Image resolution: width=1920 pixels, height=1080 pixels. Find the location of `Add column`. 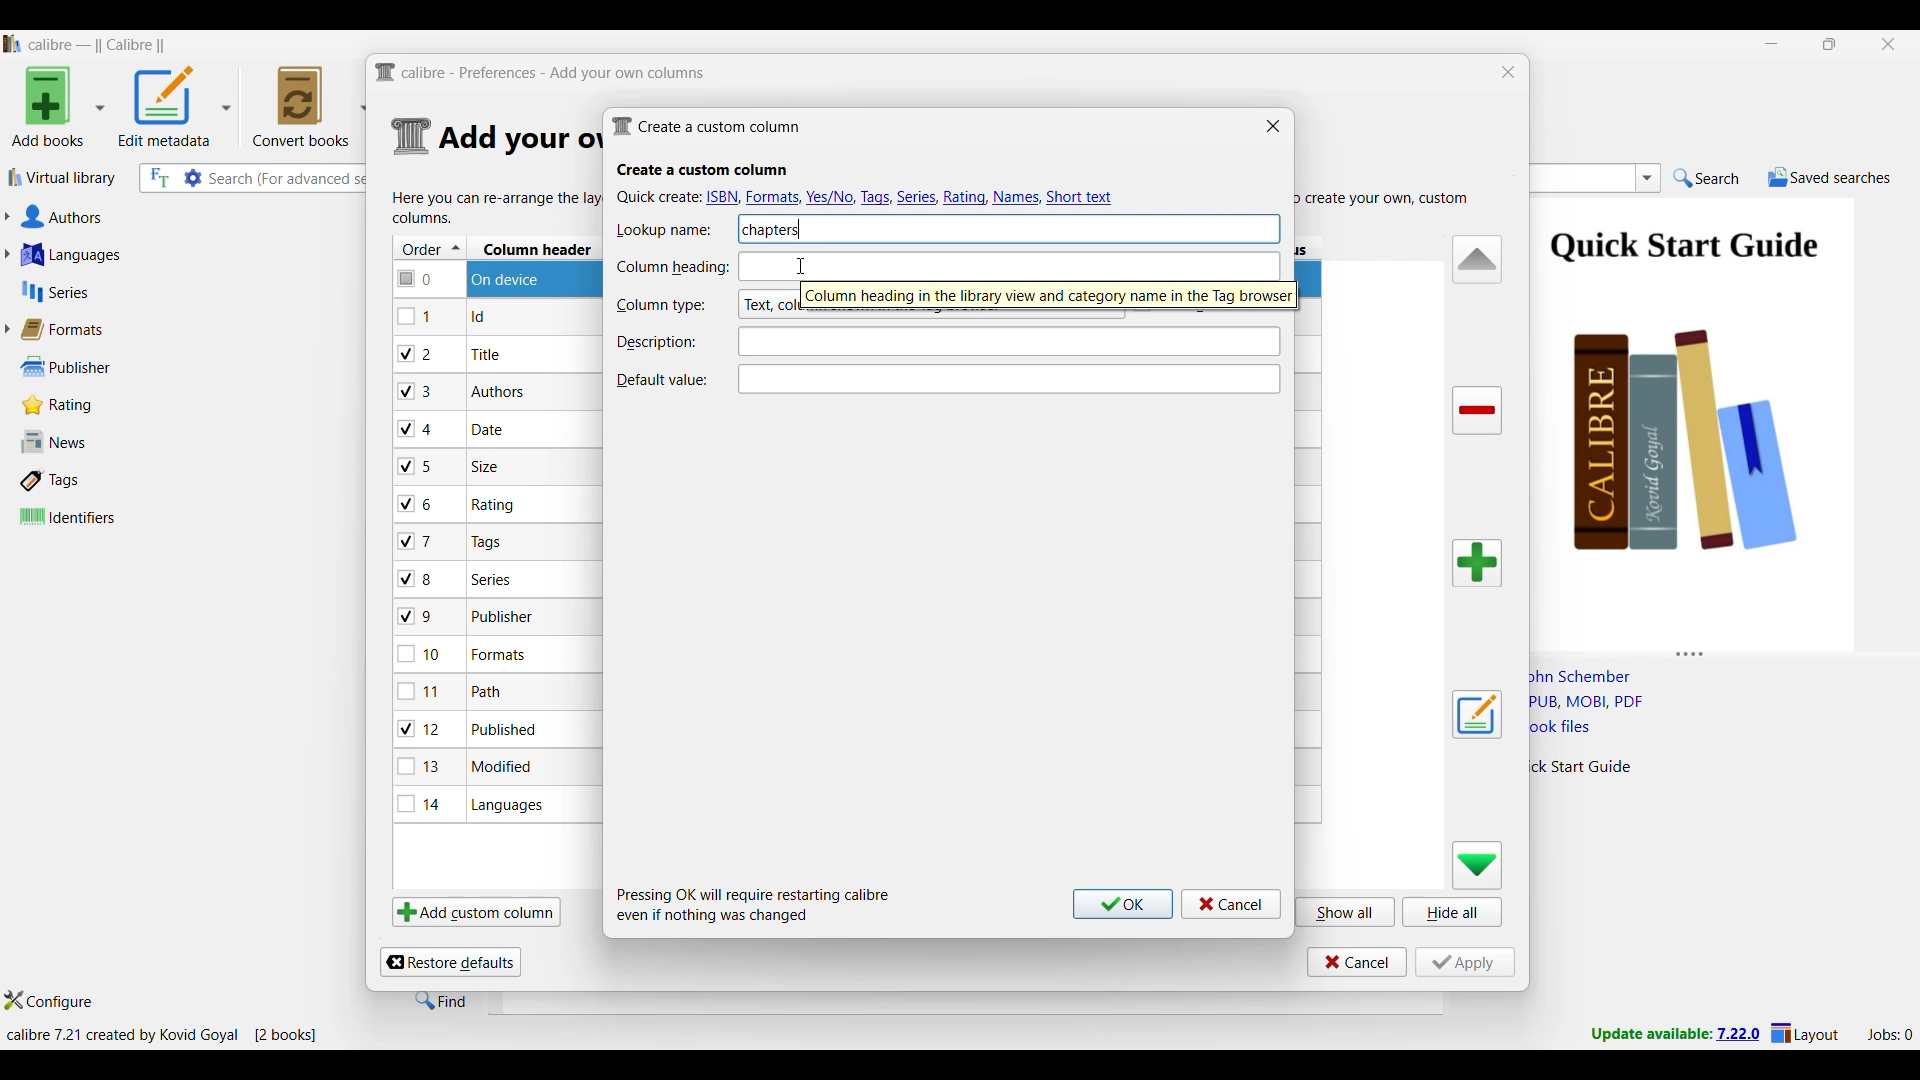

Add column is located at coordinates (1477, 563).